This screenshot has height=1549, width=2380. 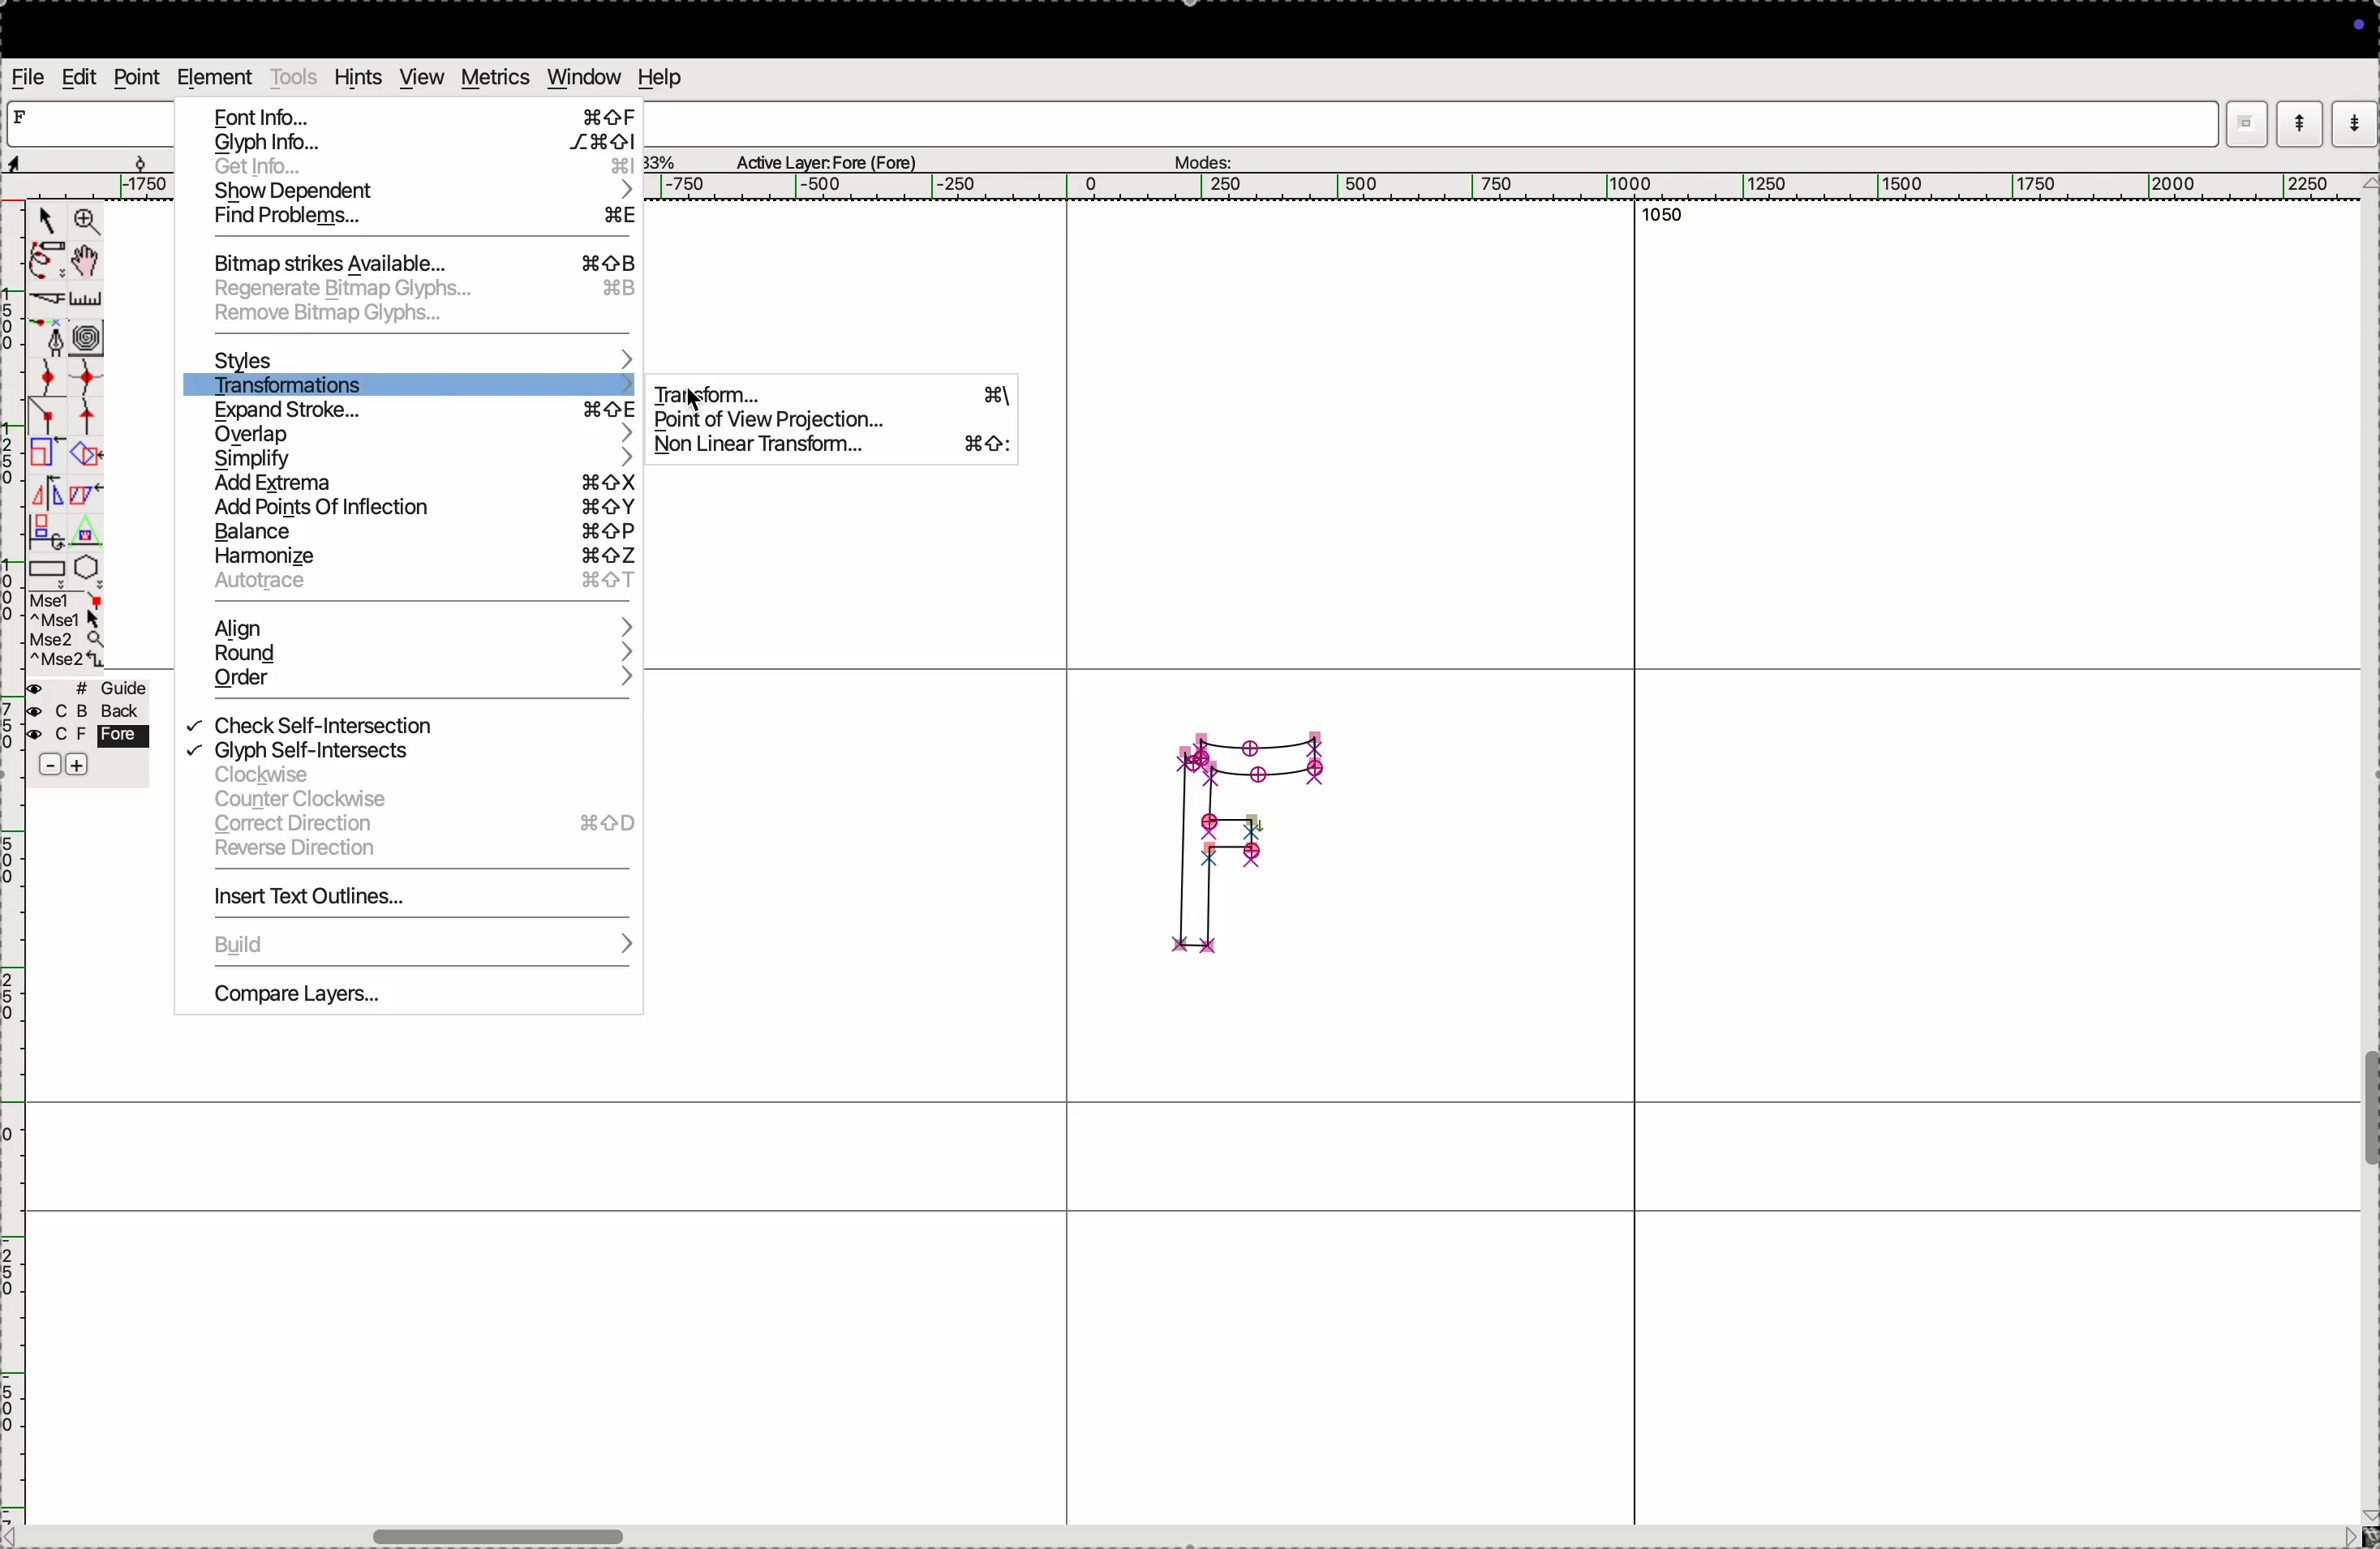 What do you see at coordinates (64, 496) in the screenshot?
I see `mirror` at bounding box center [64, 496].